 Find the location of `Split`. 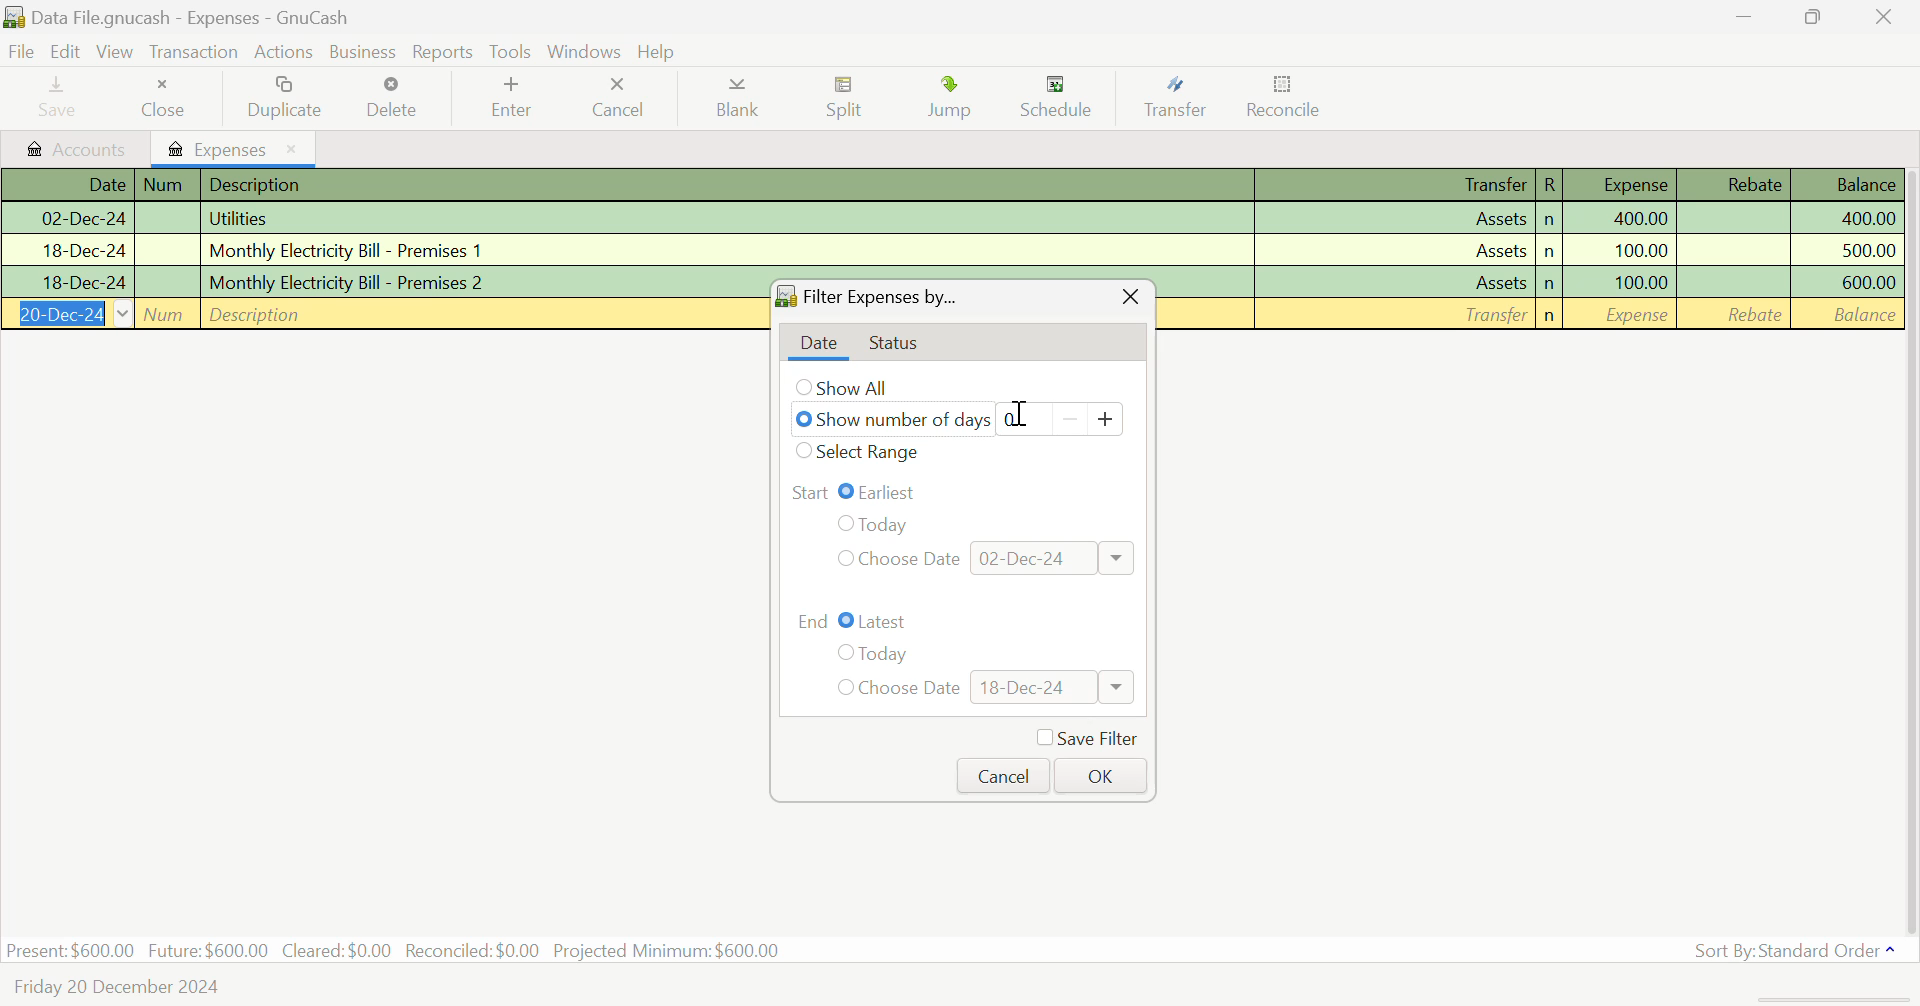

Split is located at coordinates (848, 100).